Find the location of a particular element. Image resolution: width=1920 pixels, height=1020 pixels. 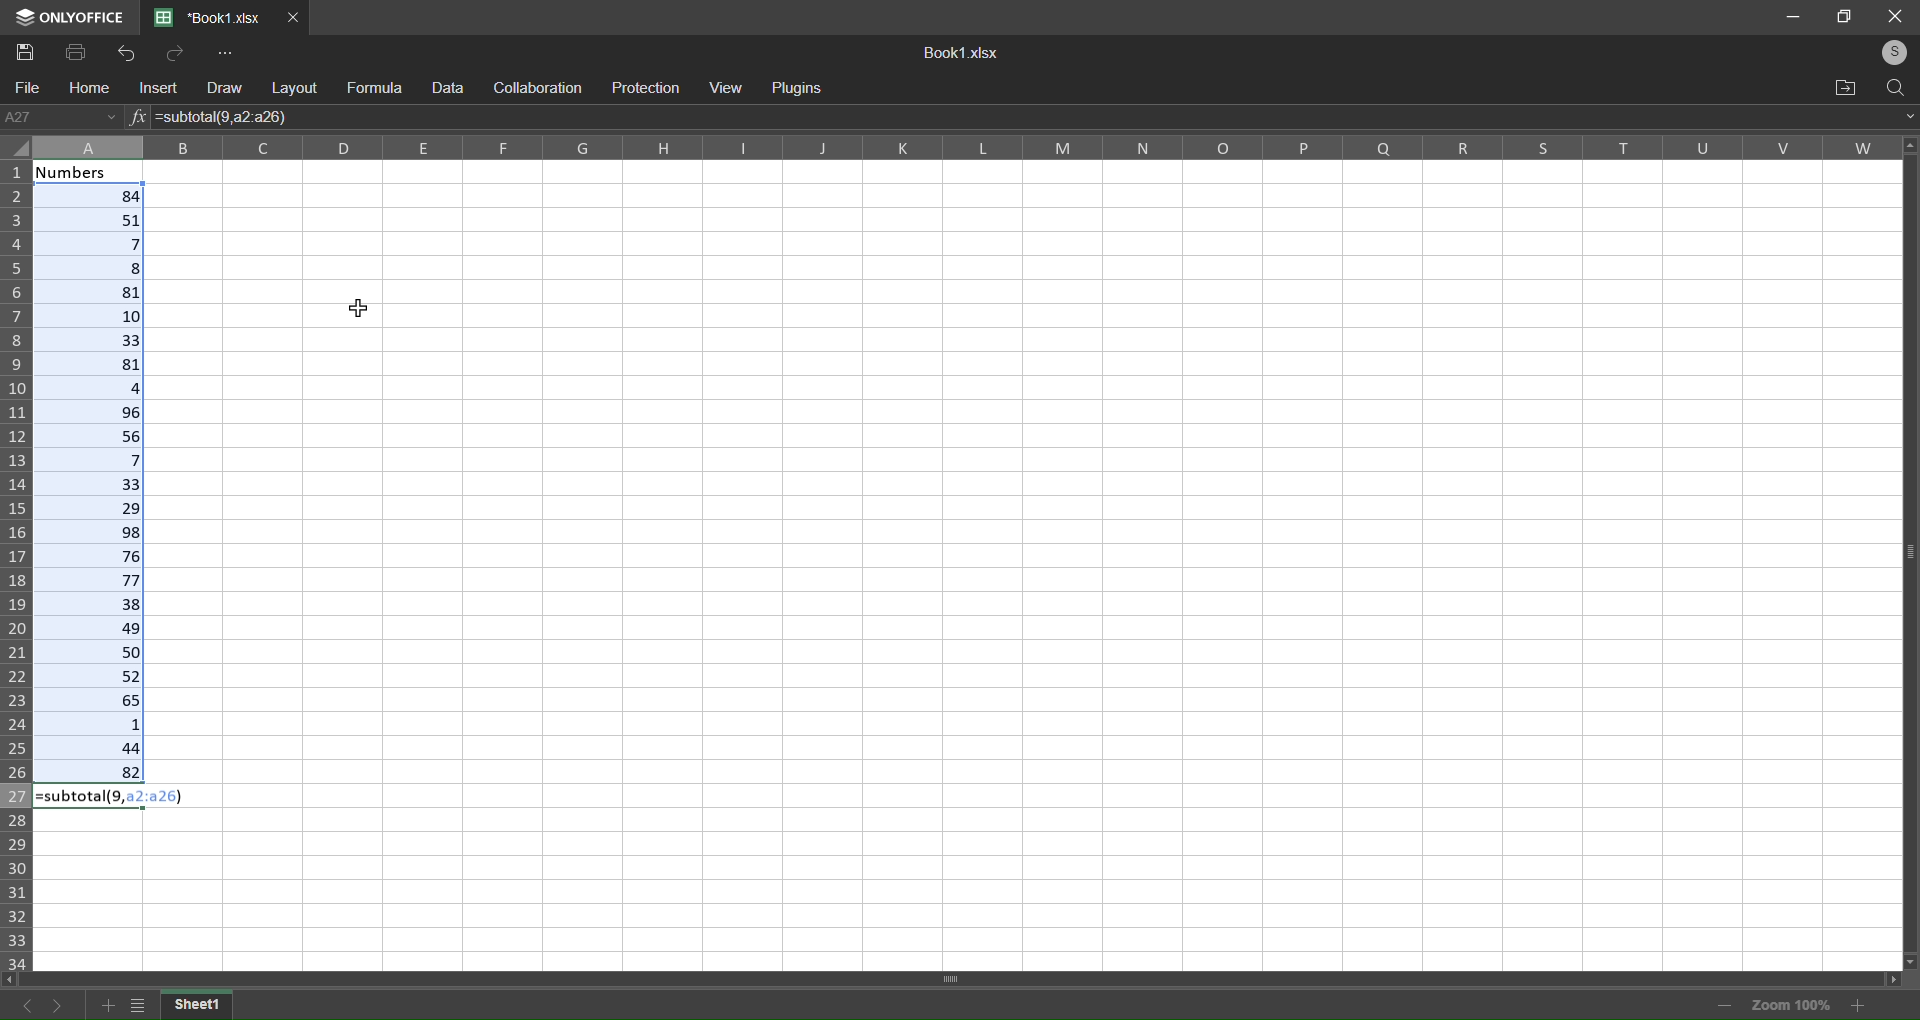

Vertical scroll bar is located at coordinates (1908, 554).